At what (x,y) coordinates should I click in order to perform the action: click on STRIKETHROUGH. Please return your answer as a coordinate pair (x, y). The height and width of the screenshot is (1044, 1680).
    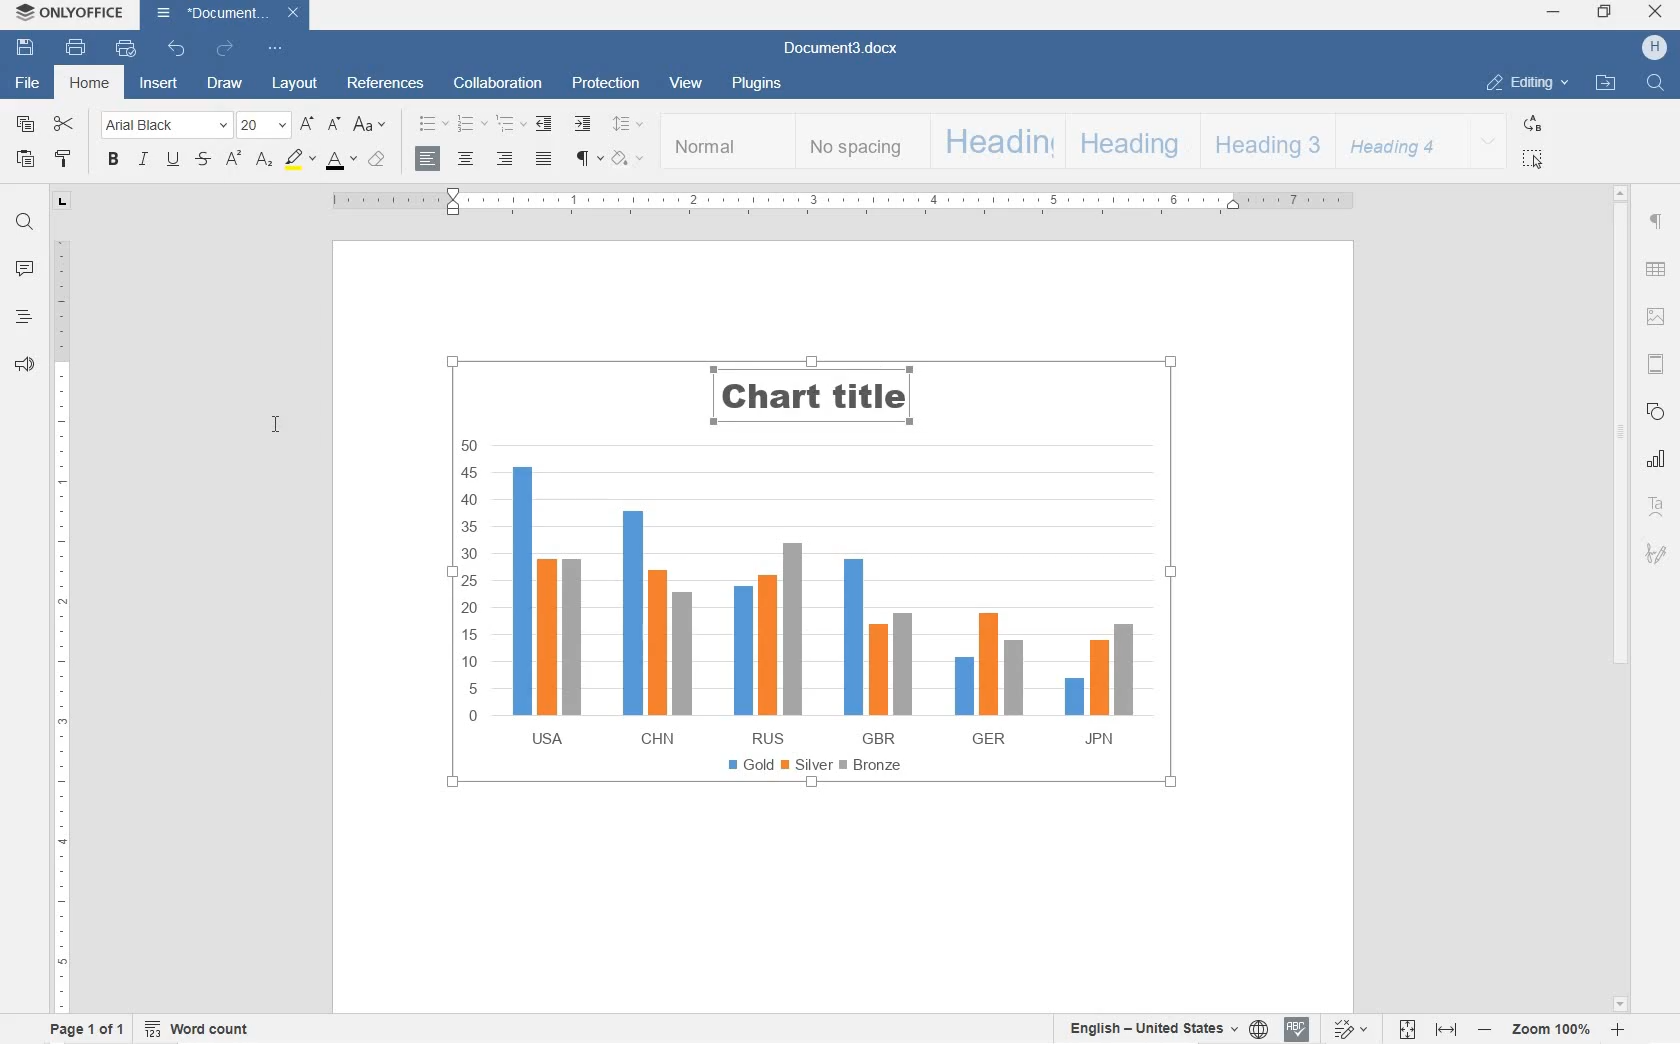
    Looking at the image, I should click on (204, 161).